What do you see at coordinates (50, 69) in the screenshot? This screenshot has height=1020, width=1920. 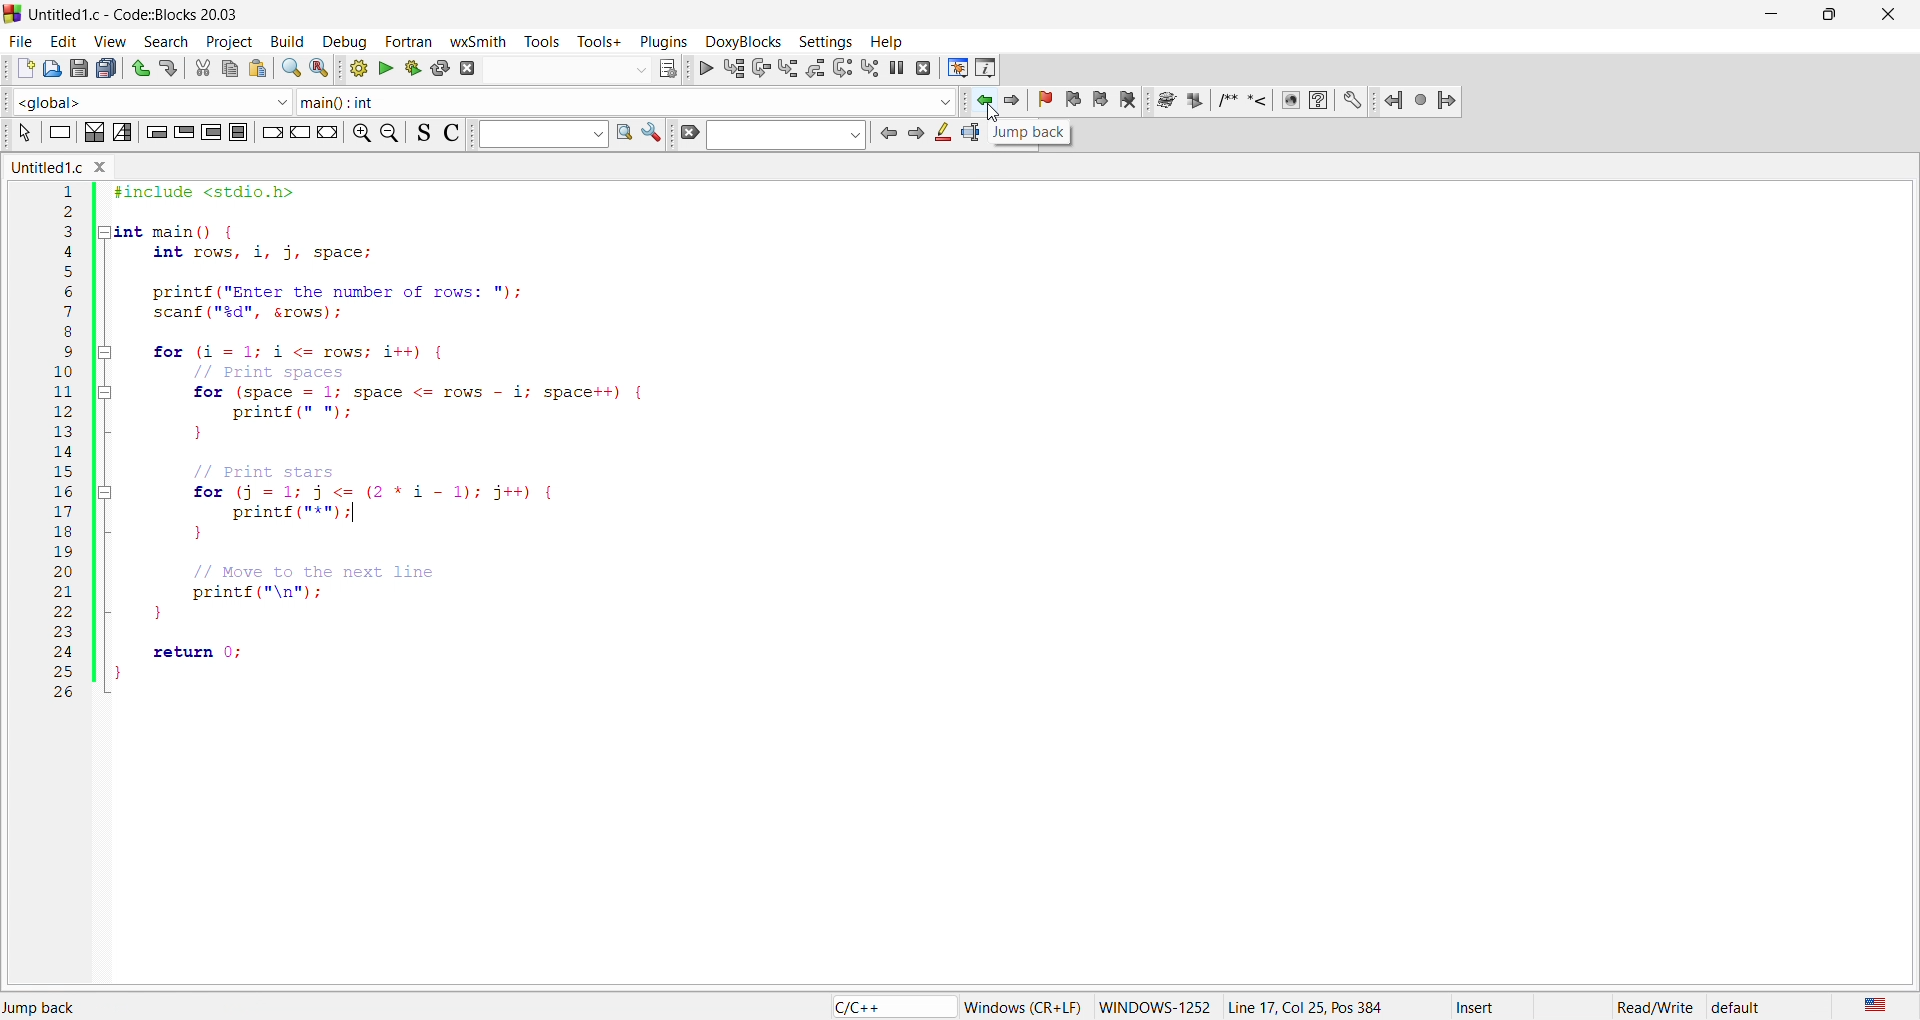 I see `open file` at bounding box center [50, 69].